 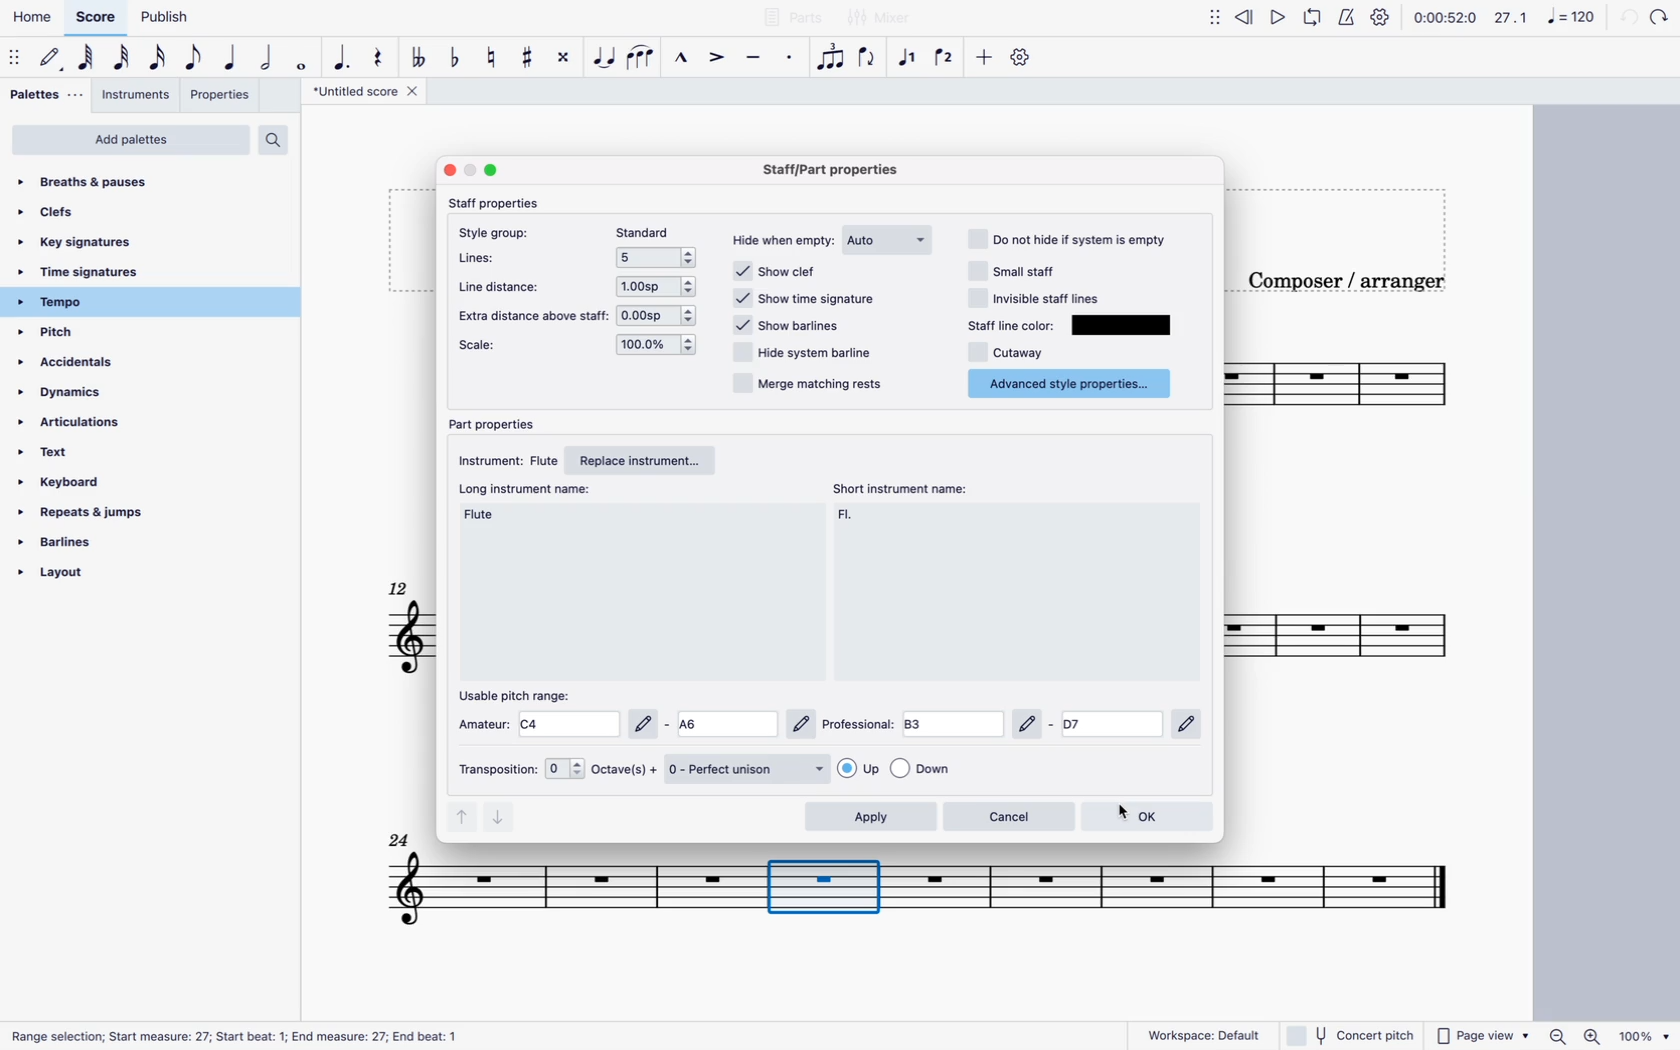 What do you see at coordinates (1382, 19) in the screenshot?
I see `settings` at bounding box center [1382, 19].